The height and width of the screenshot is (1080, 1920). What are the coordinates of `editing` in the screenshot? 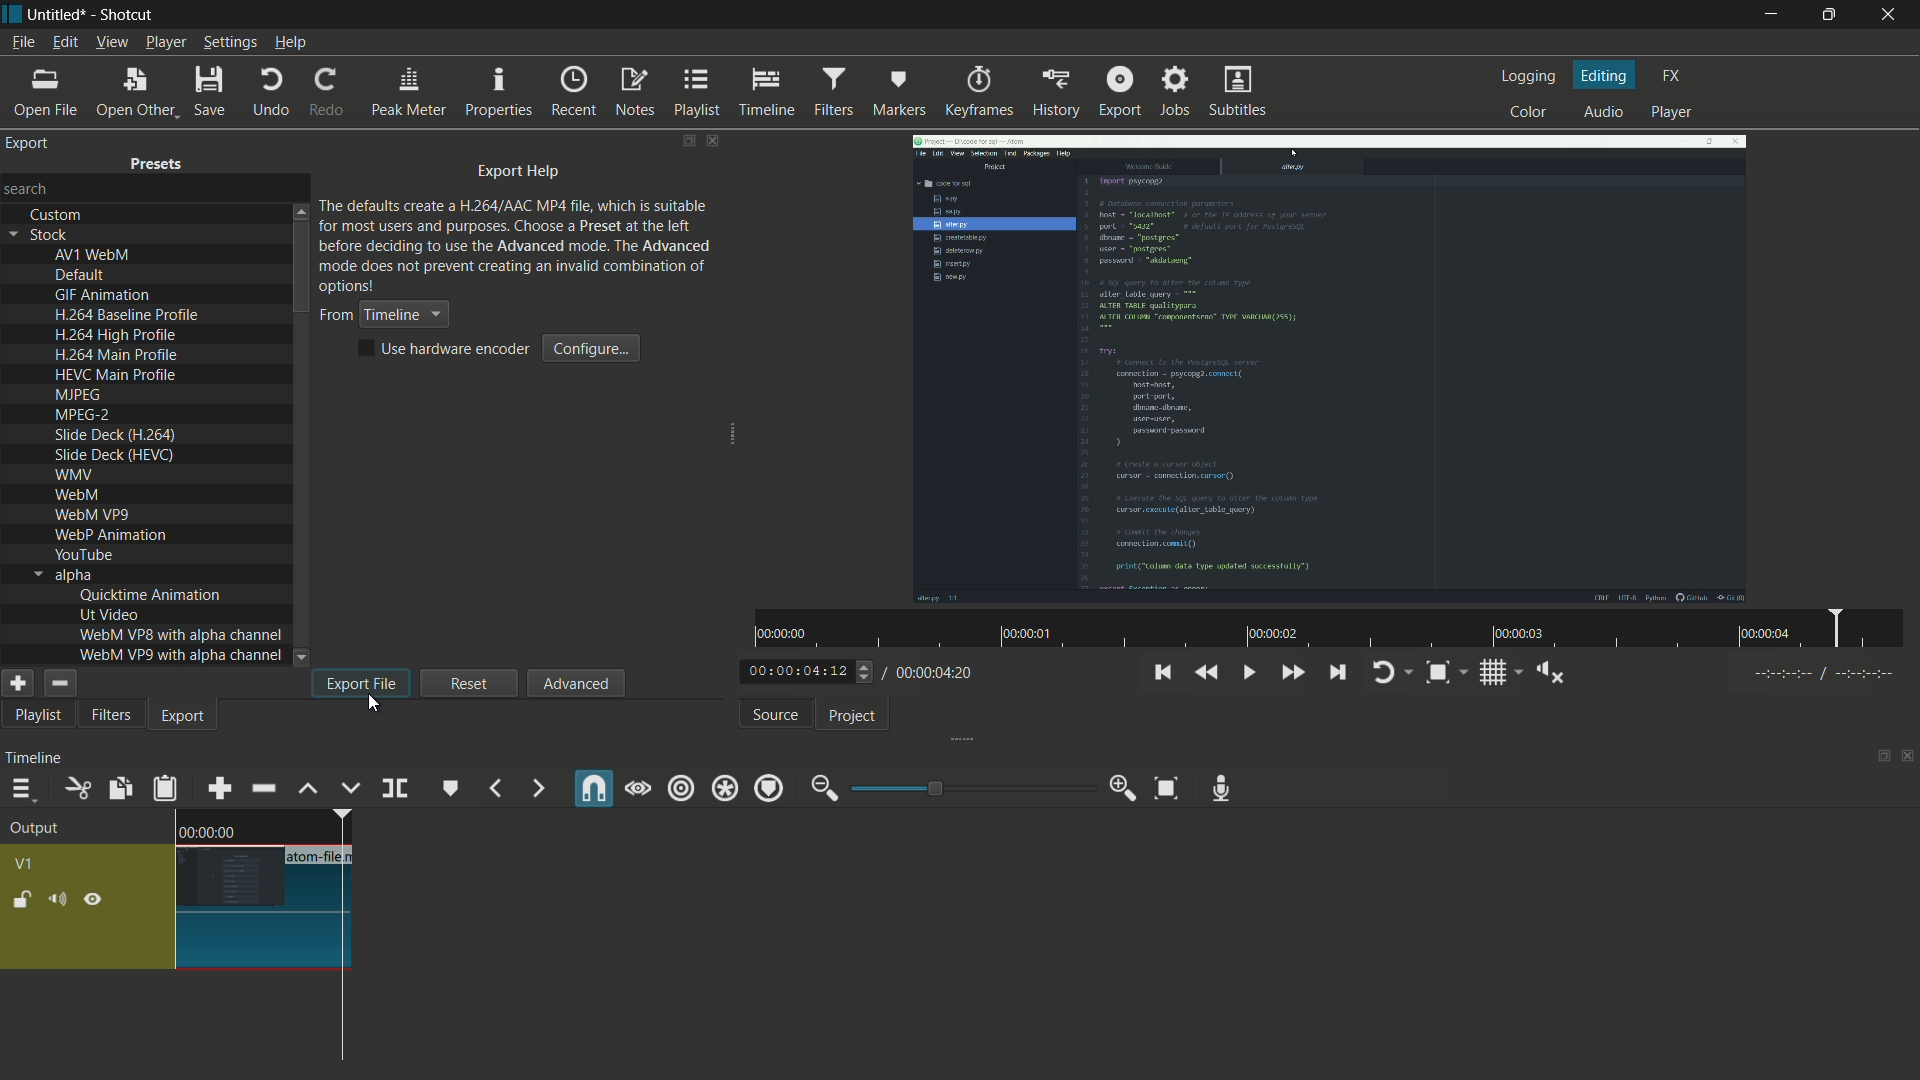 It's located at (1606, 76).